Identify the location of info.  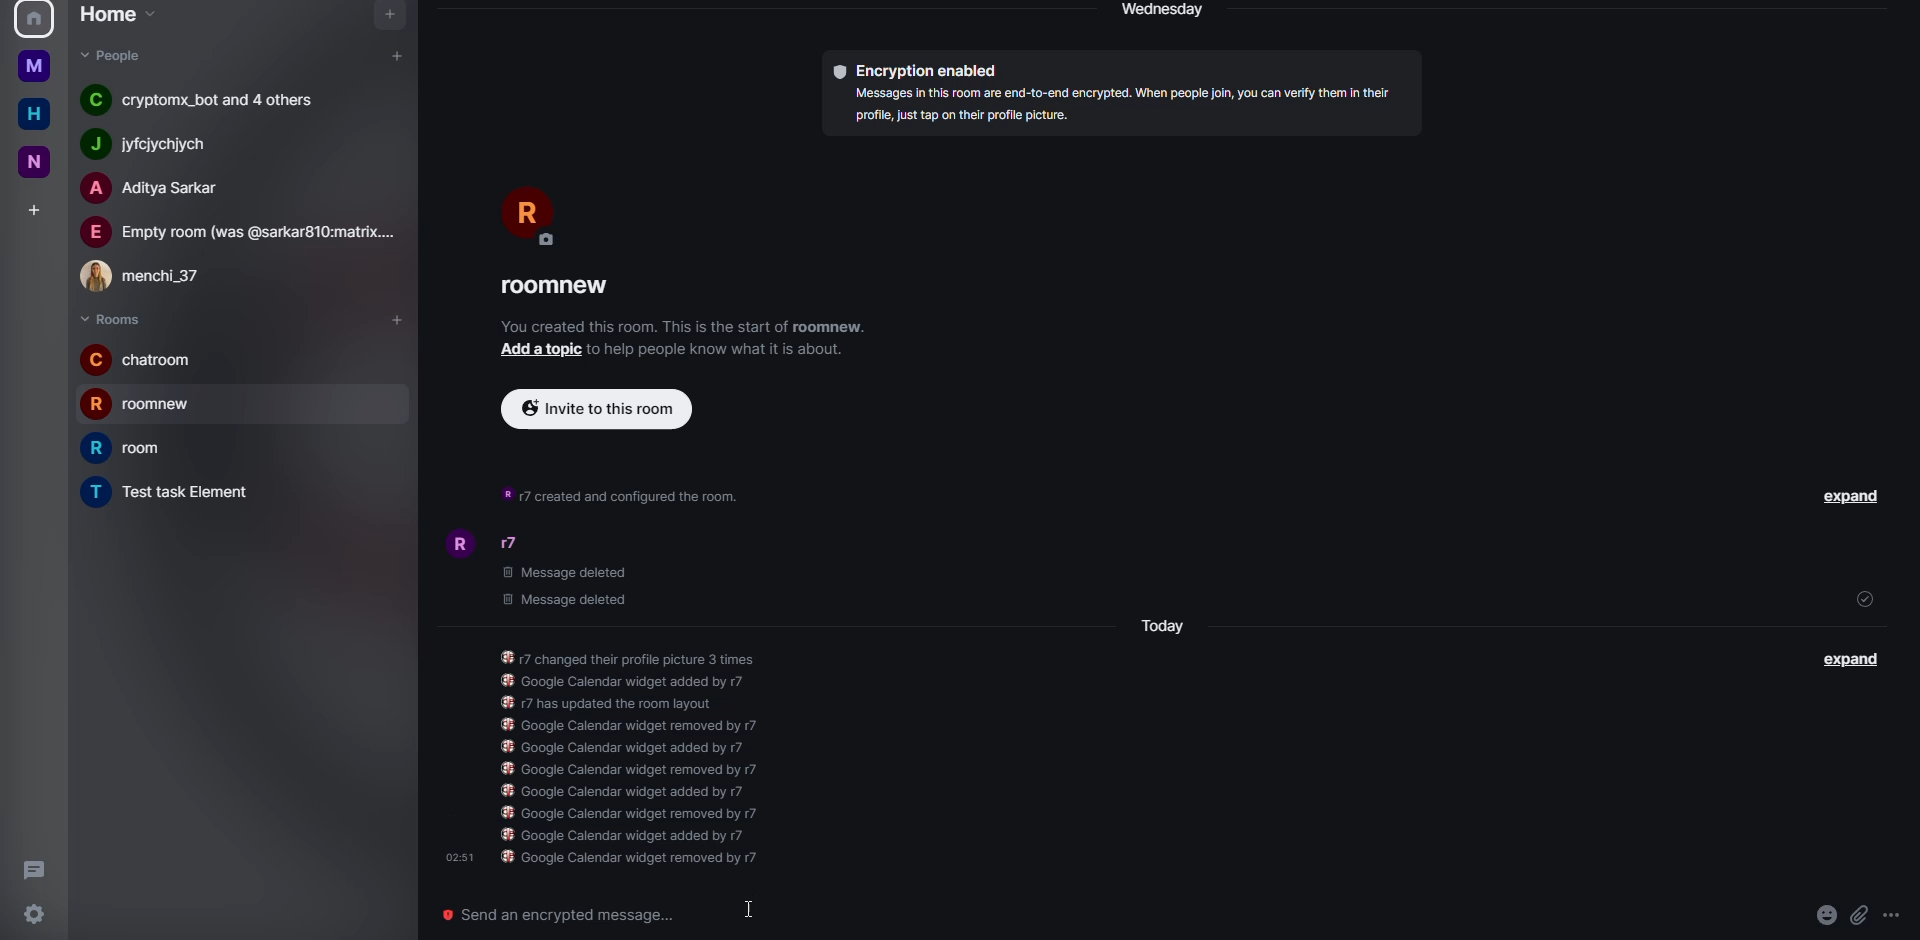
(624, 492).